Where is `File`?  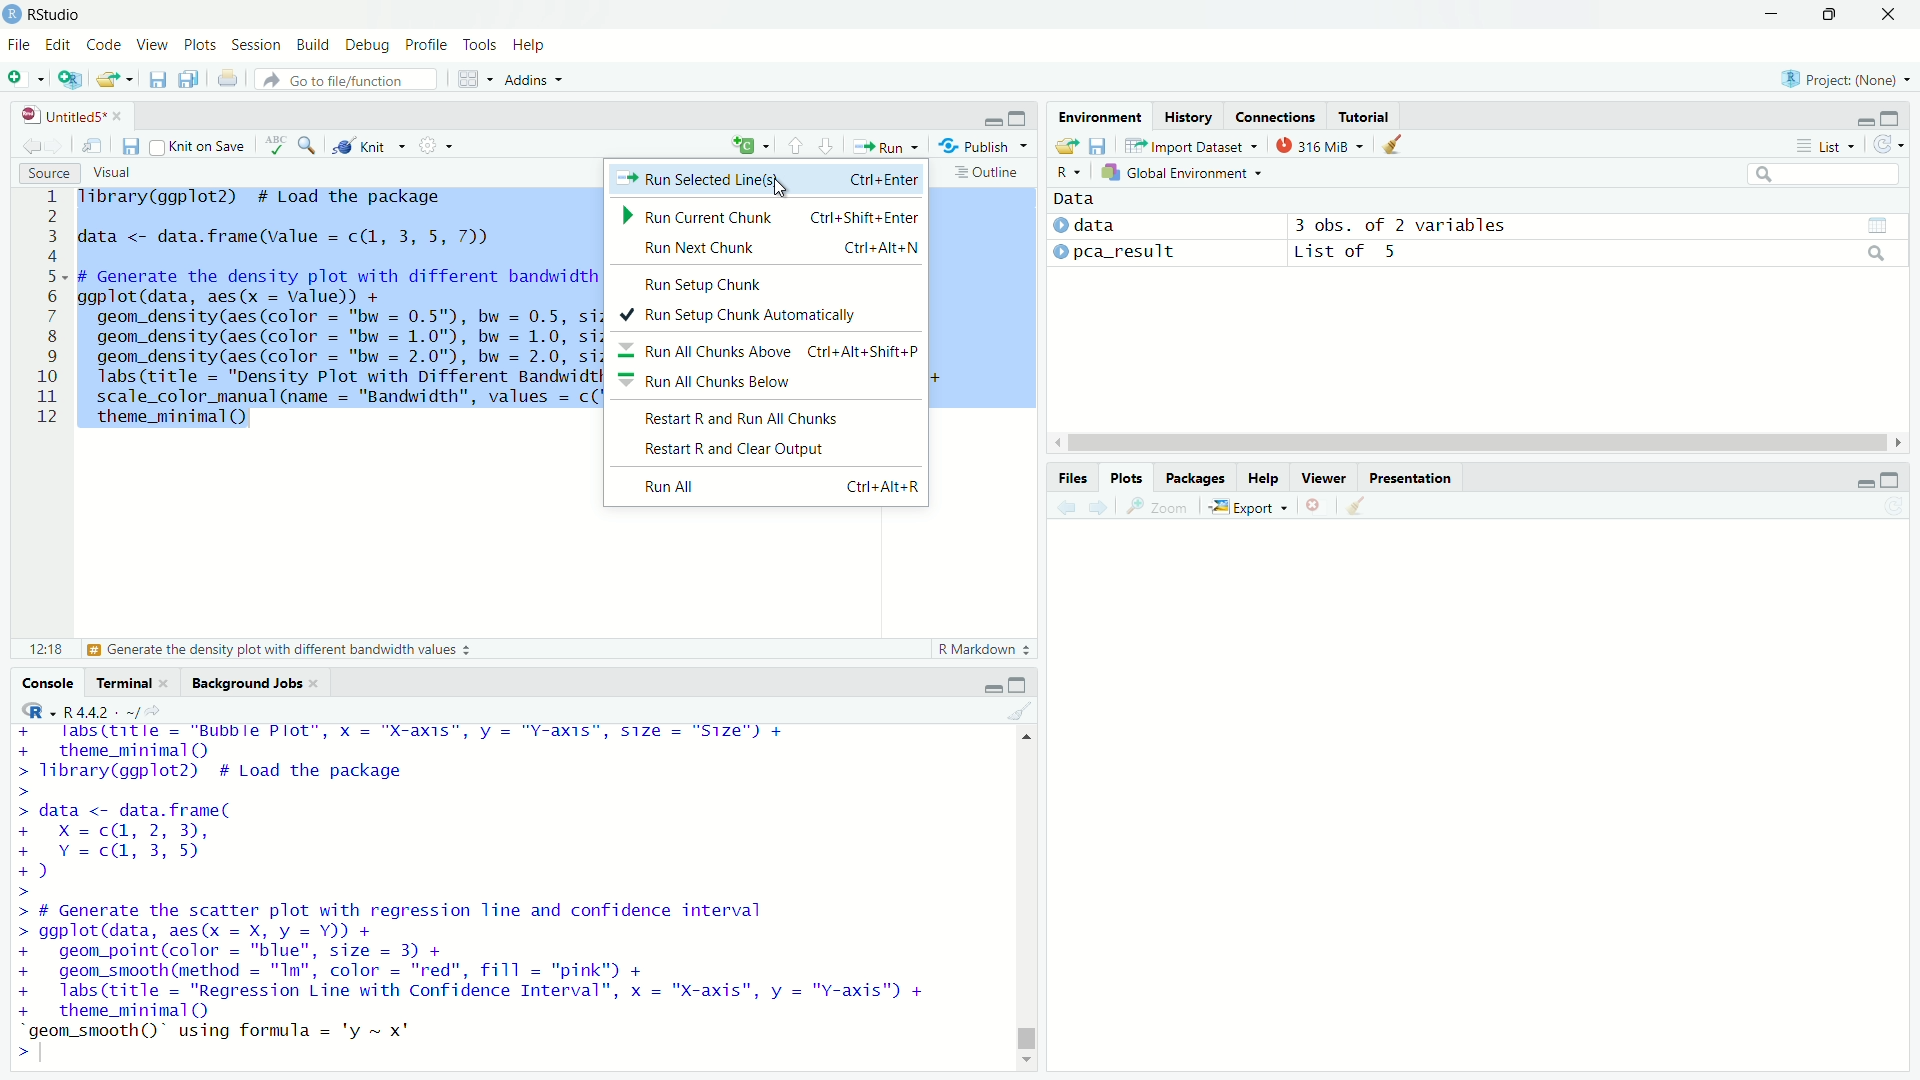 File is located at coordinates (18, 45).